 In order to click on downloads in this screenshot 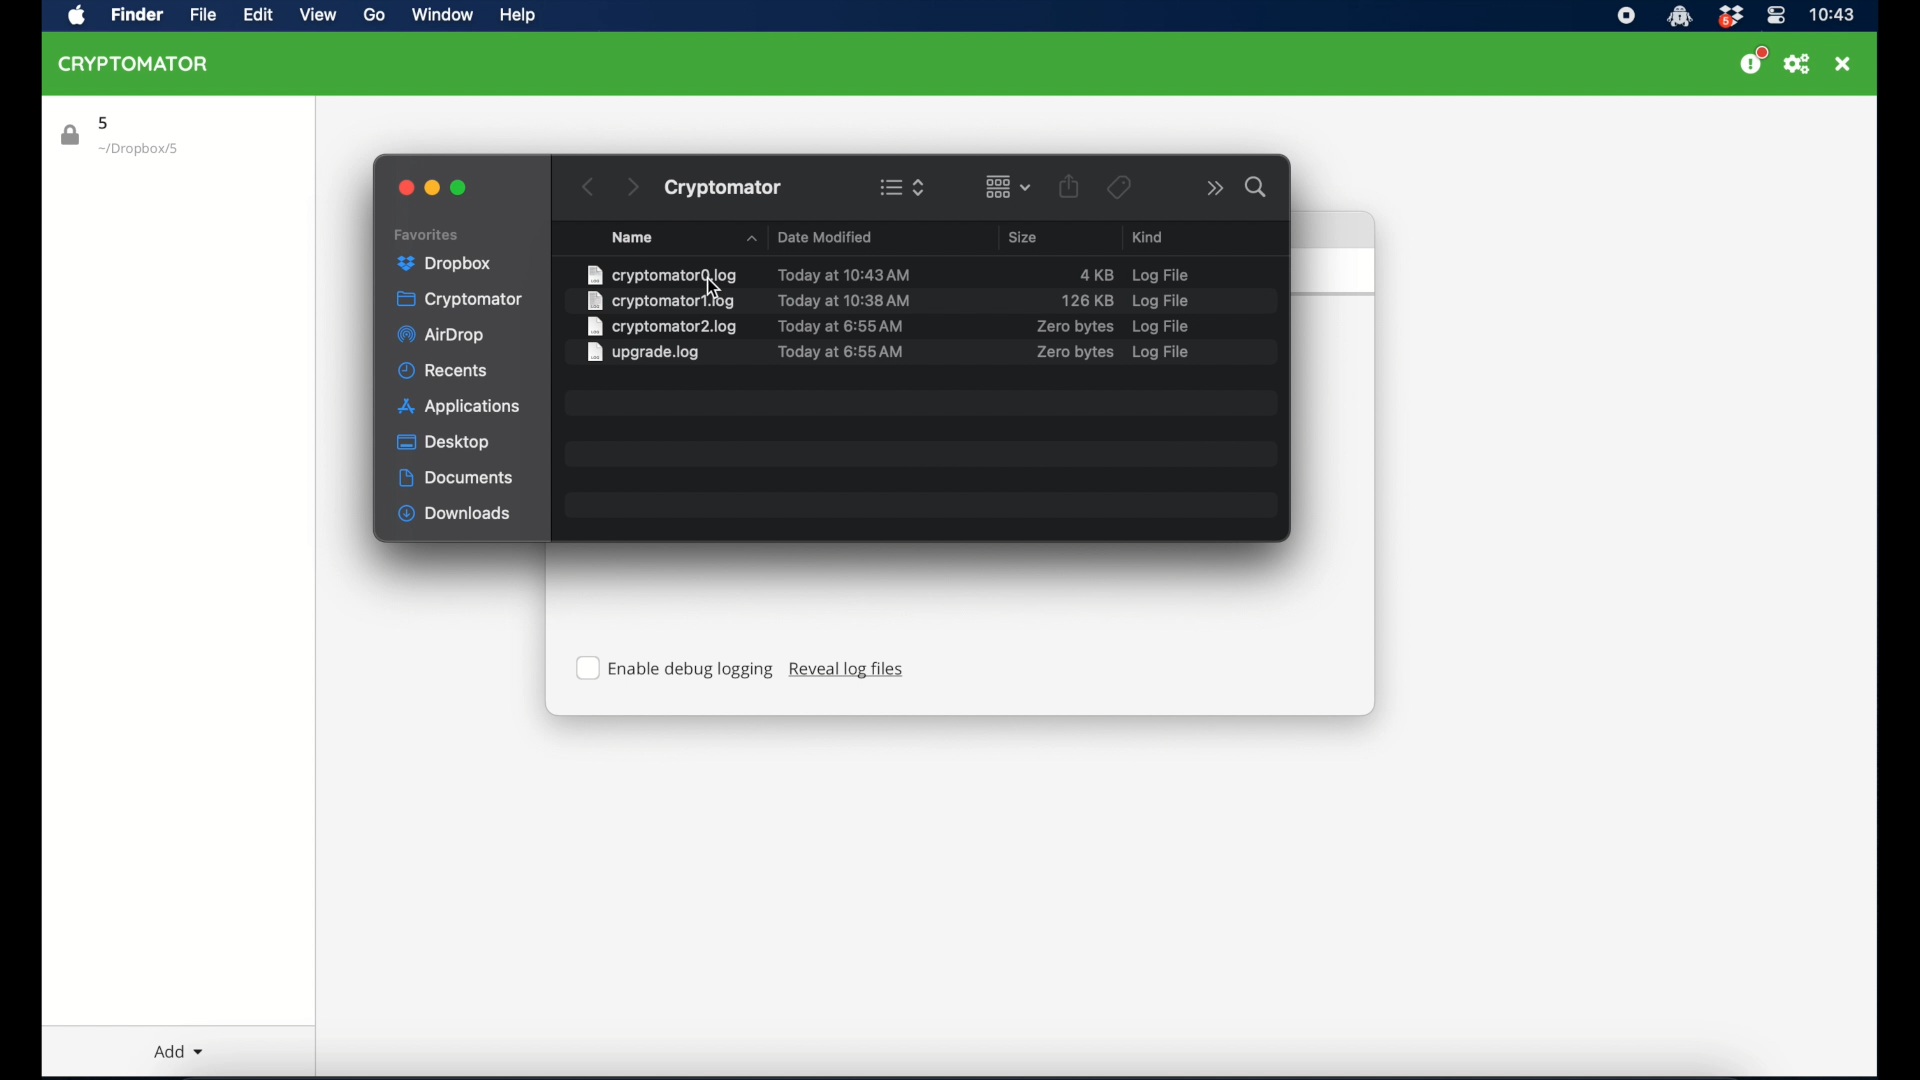, I will do `click(456, 514)`.